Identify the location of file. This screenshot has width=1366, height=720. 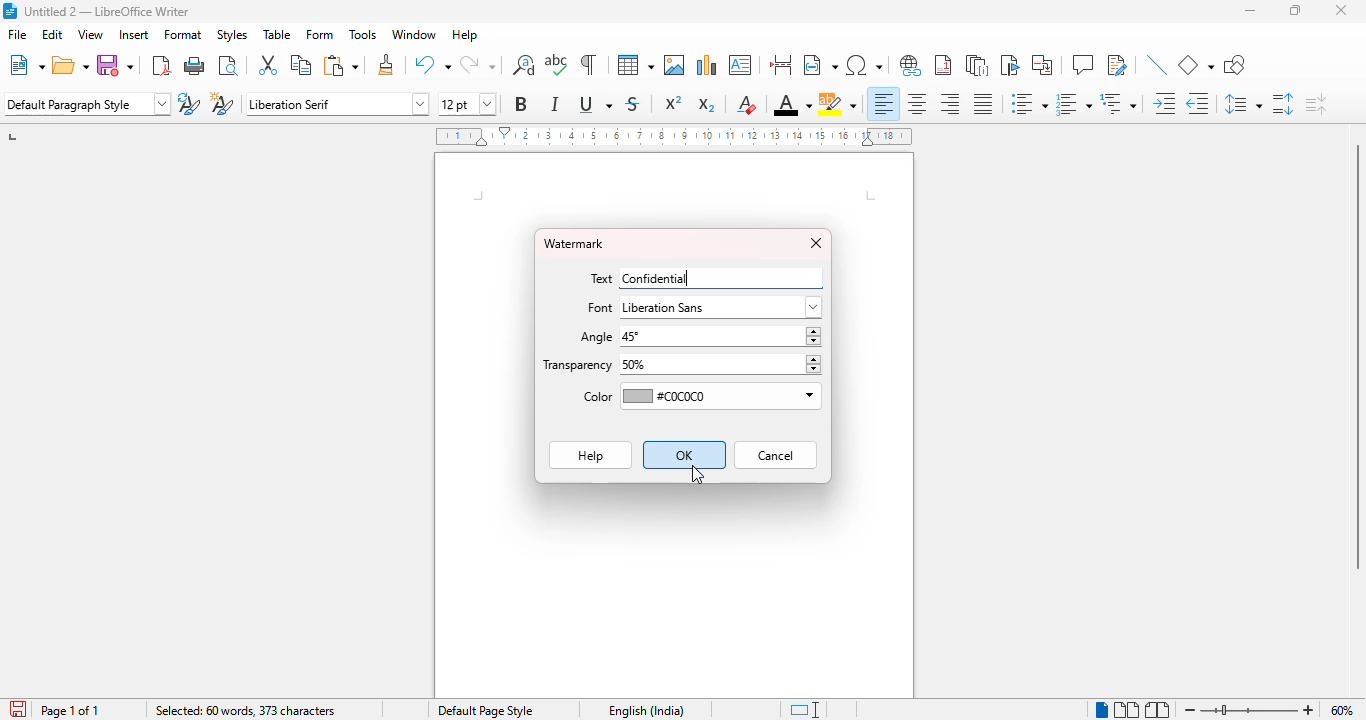
(19, 34).